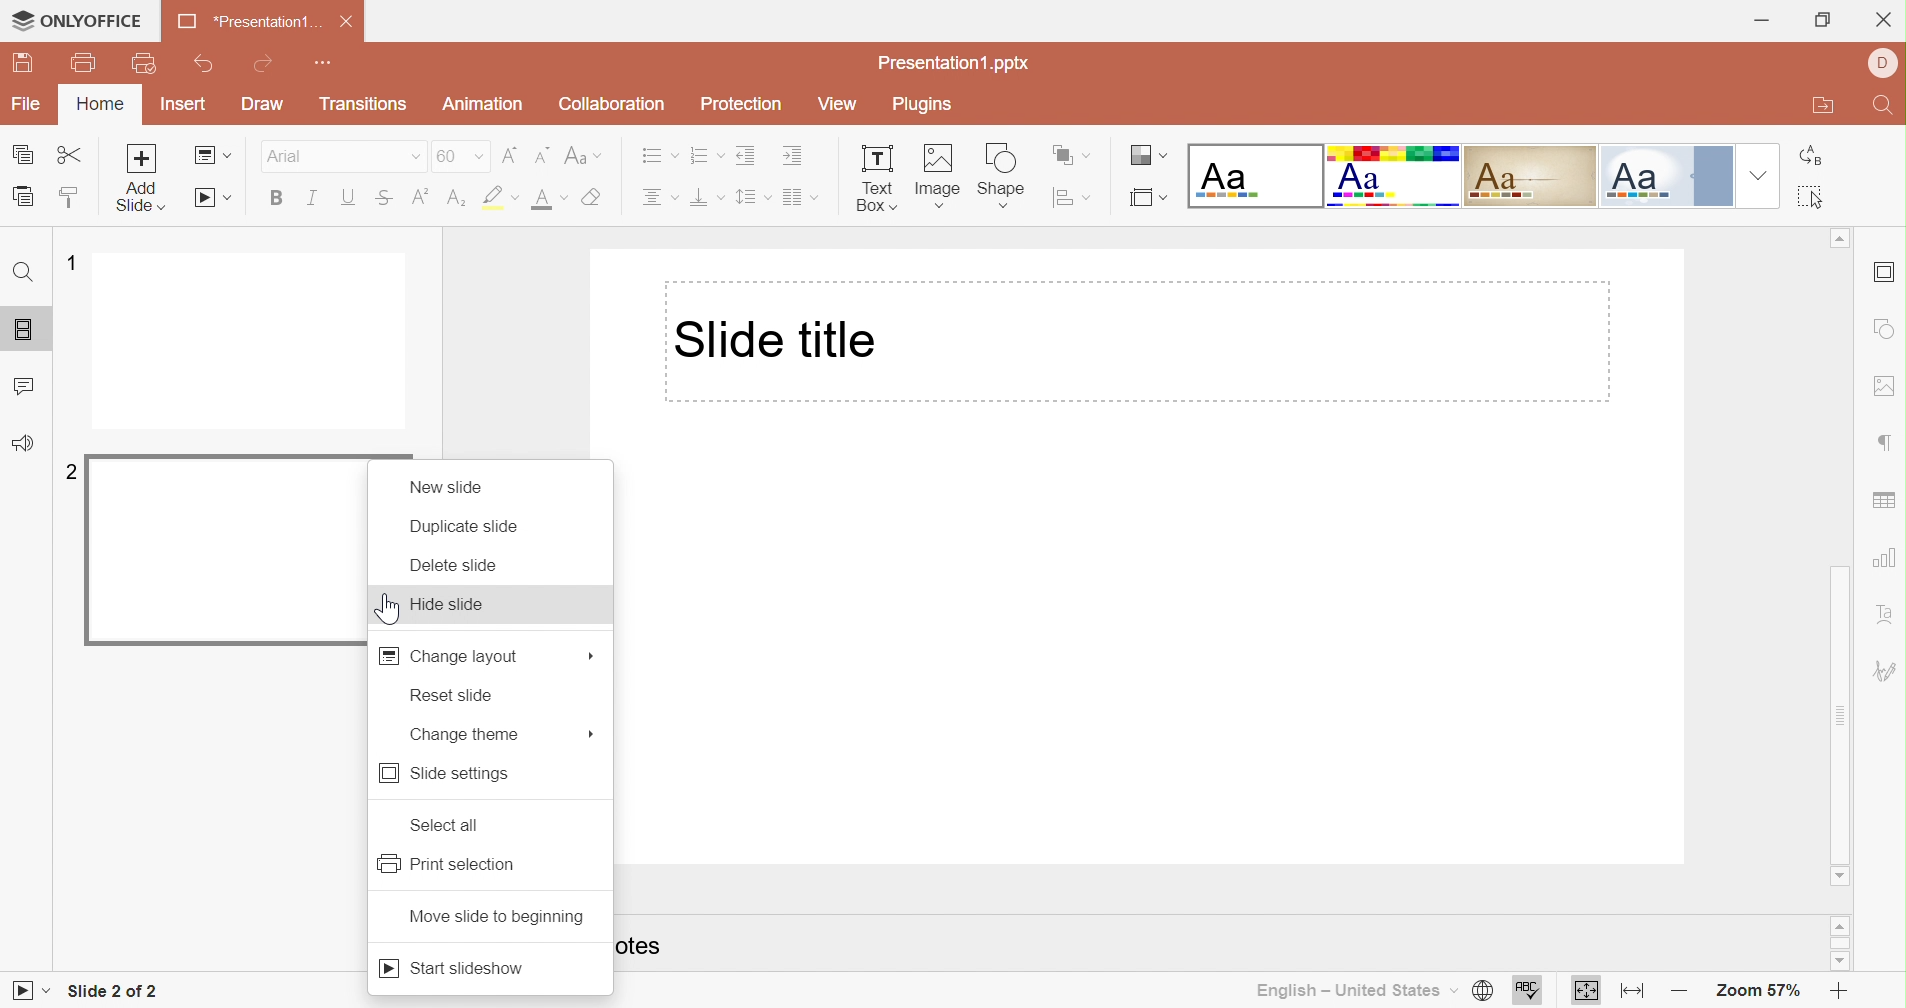 The width and height of the screenshot is (1906, 1008). Describe the element at coordinates (69, 474) in the screenshot. I see `2` at that location.